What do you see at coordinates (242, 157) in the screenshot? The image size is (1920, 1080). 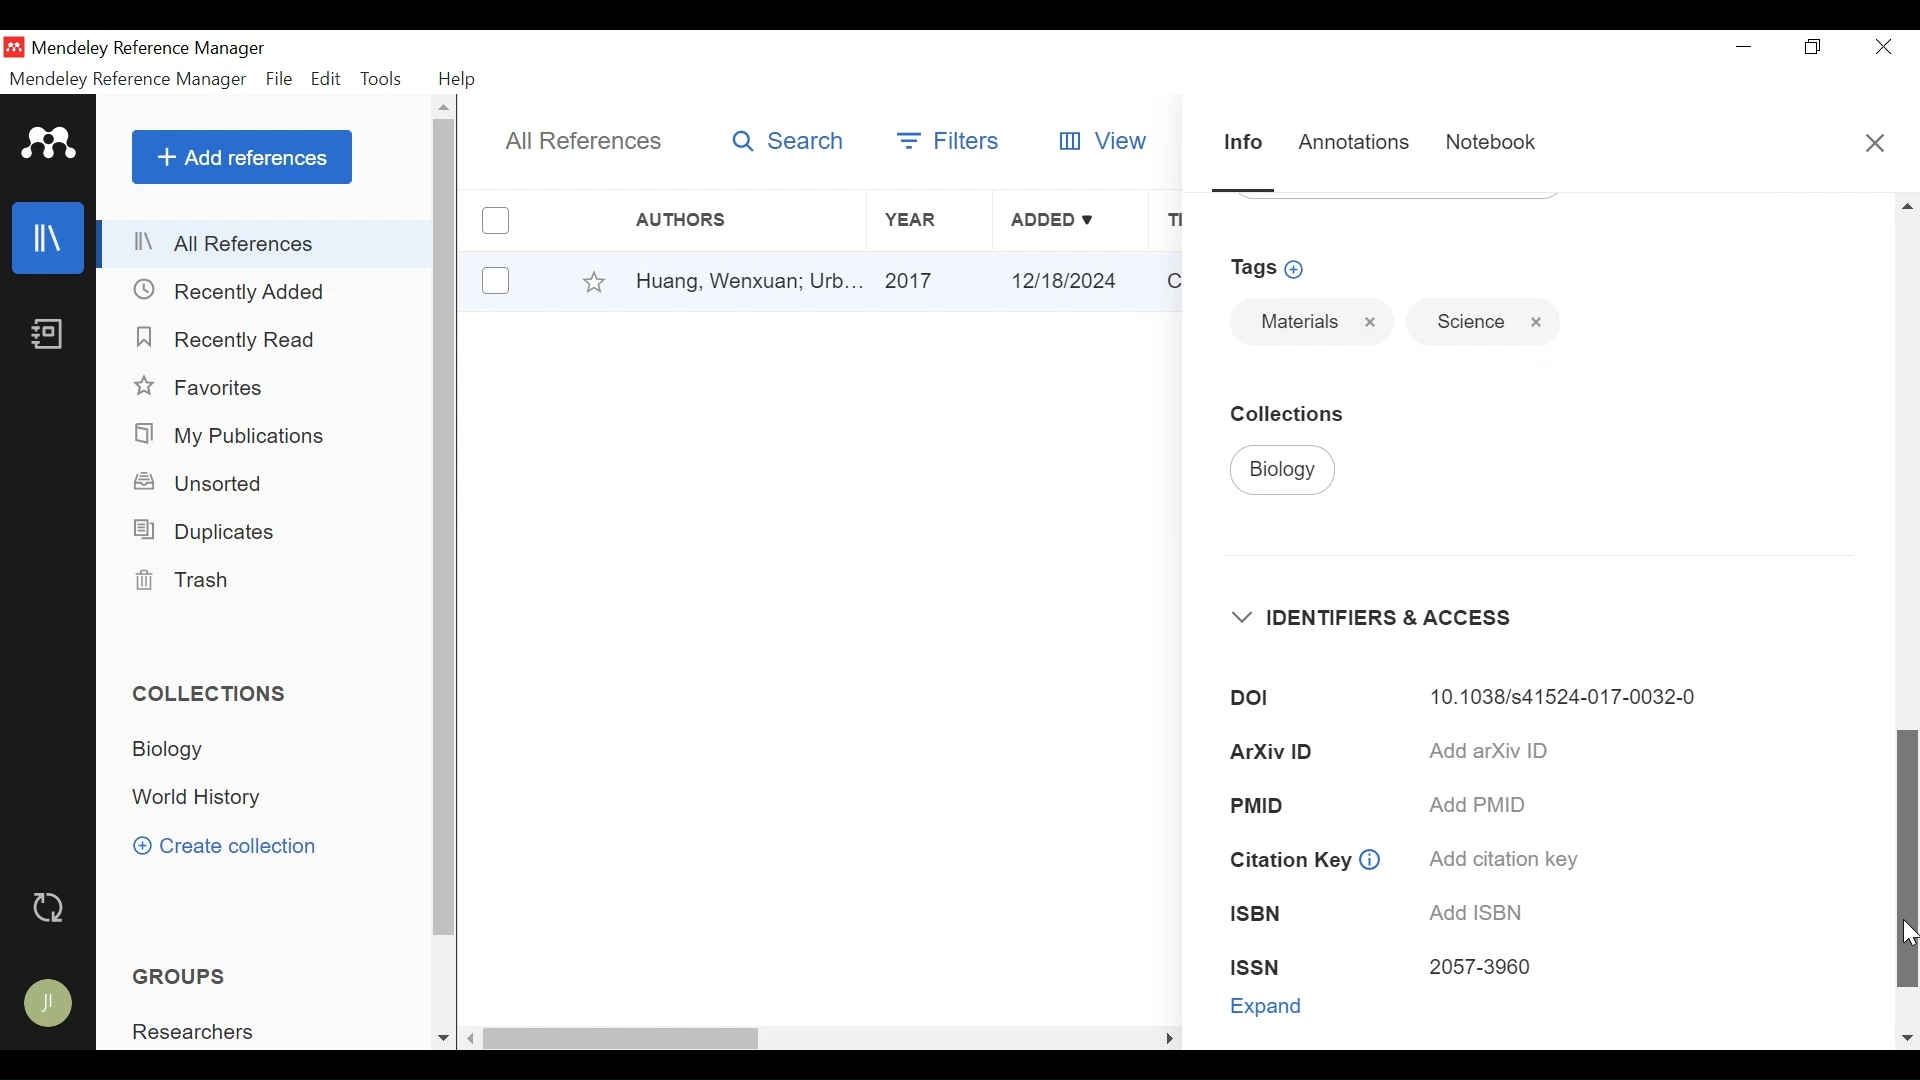 I see `Add References` at bounding box center [242, 157].